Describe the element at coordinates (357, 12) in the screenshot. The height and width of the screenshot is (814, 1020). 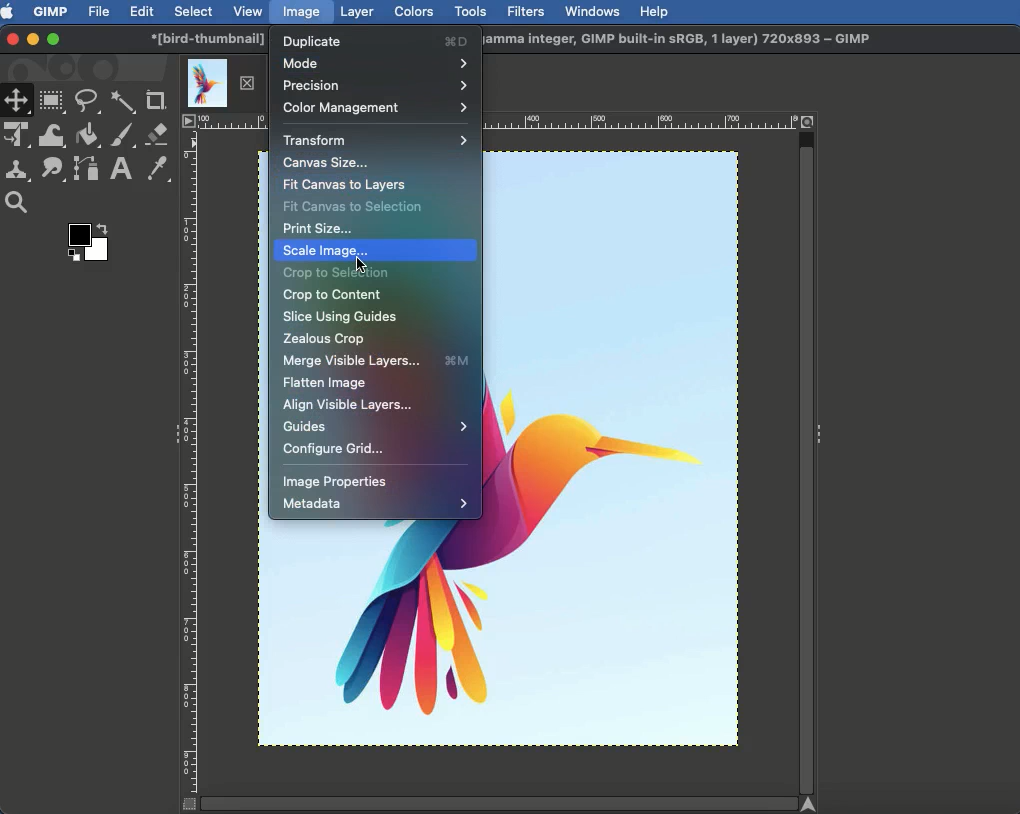
I see `Layer` at that location.